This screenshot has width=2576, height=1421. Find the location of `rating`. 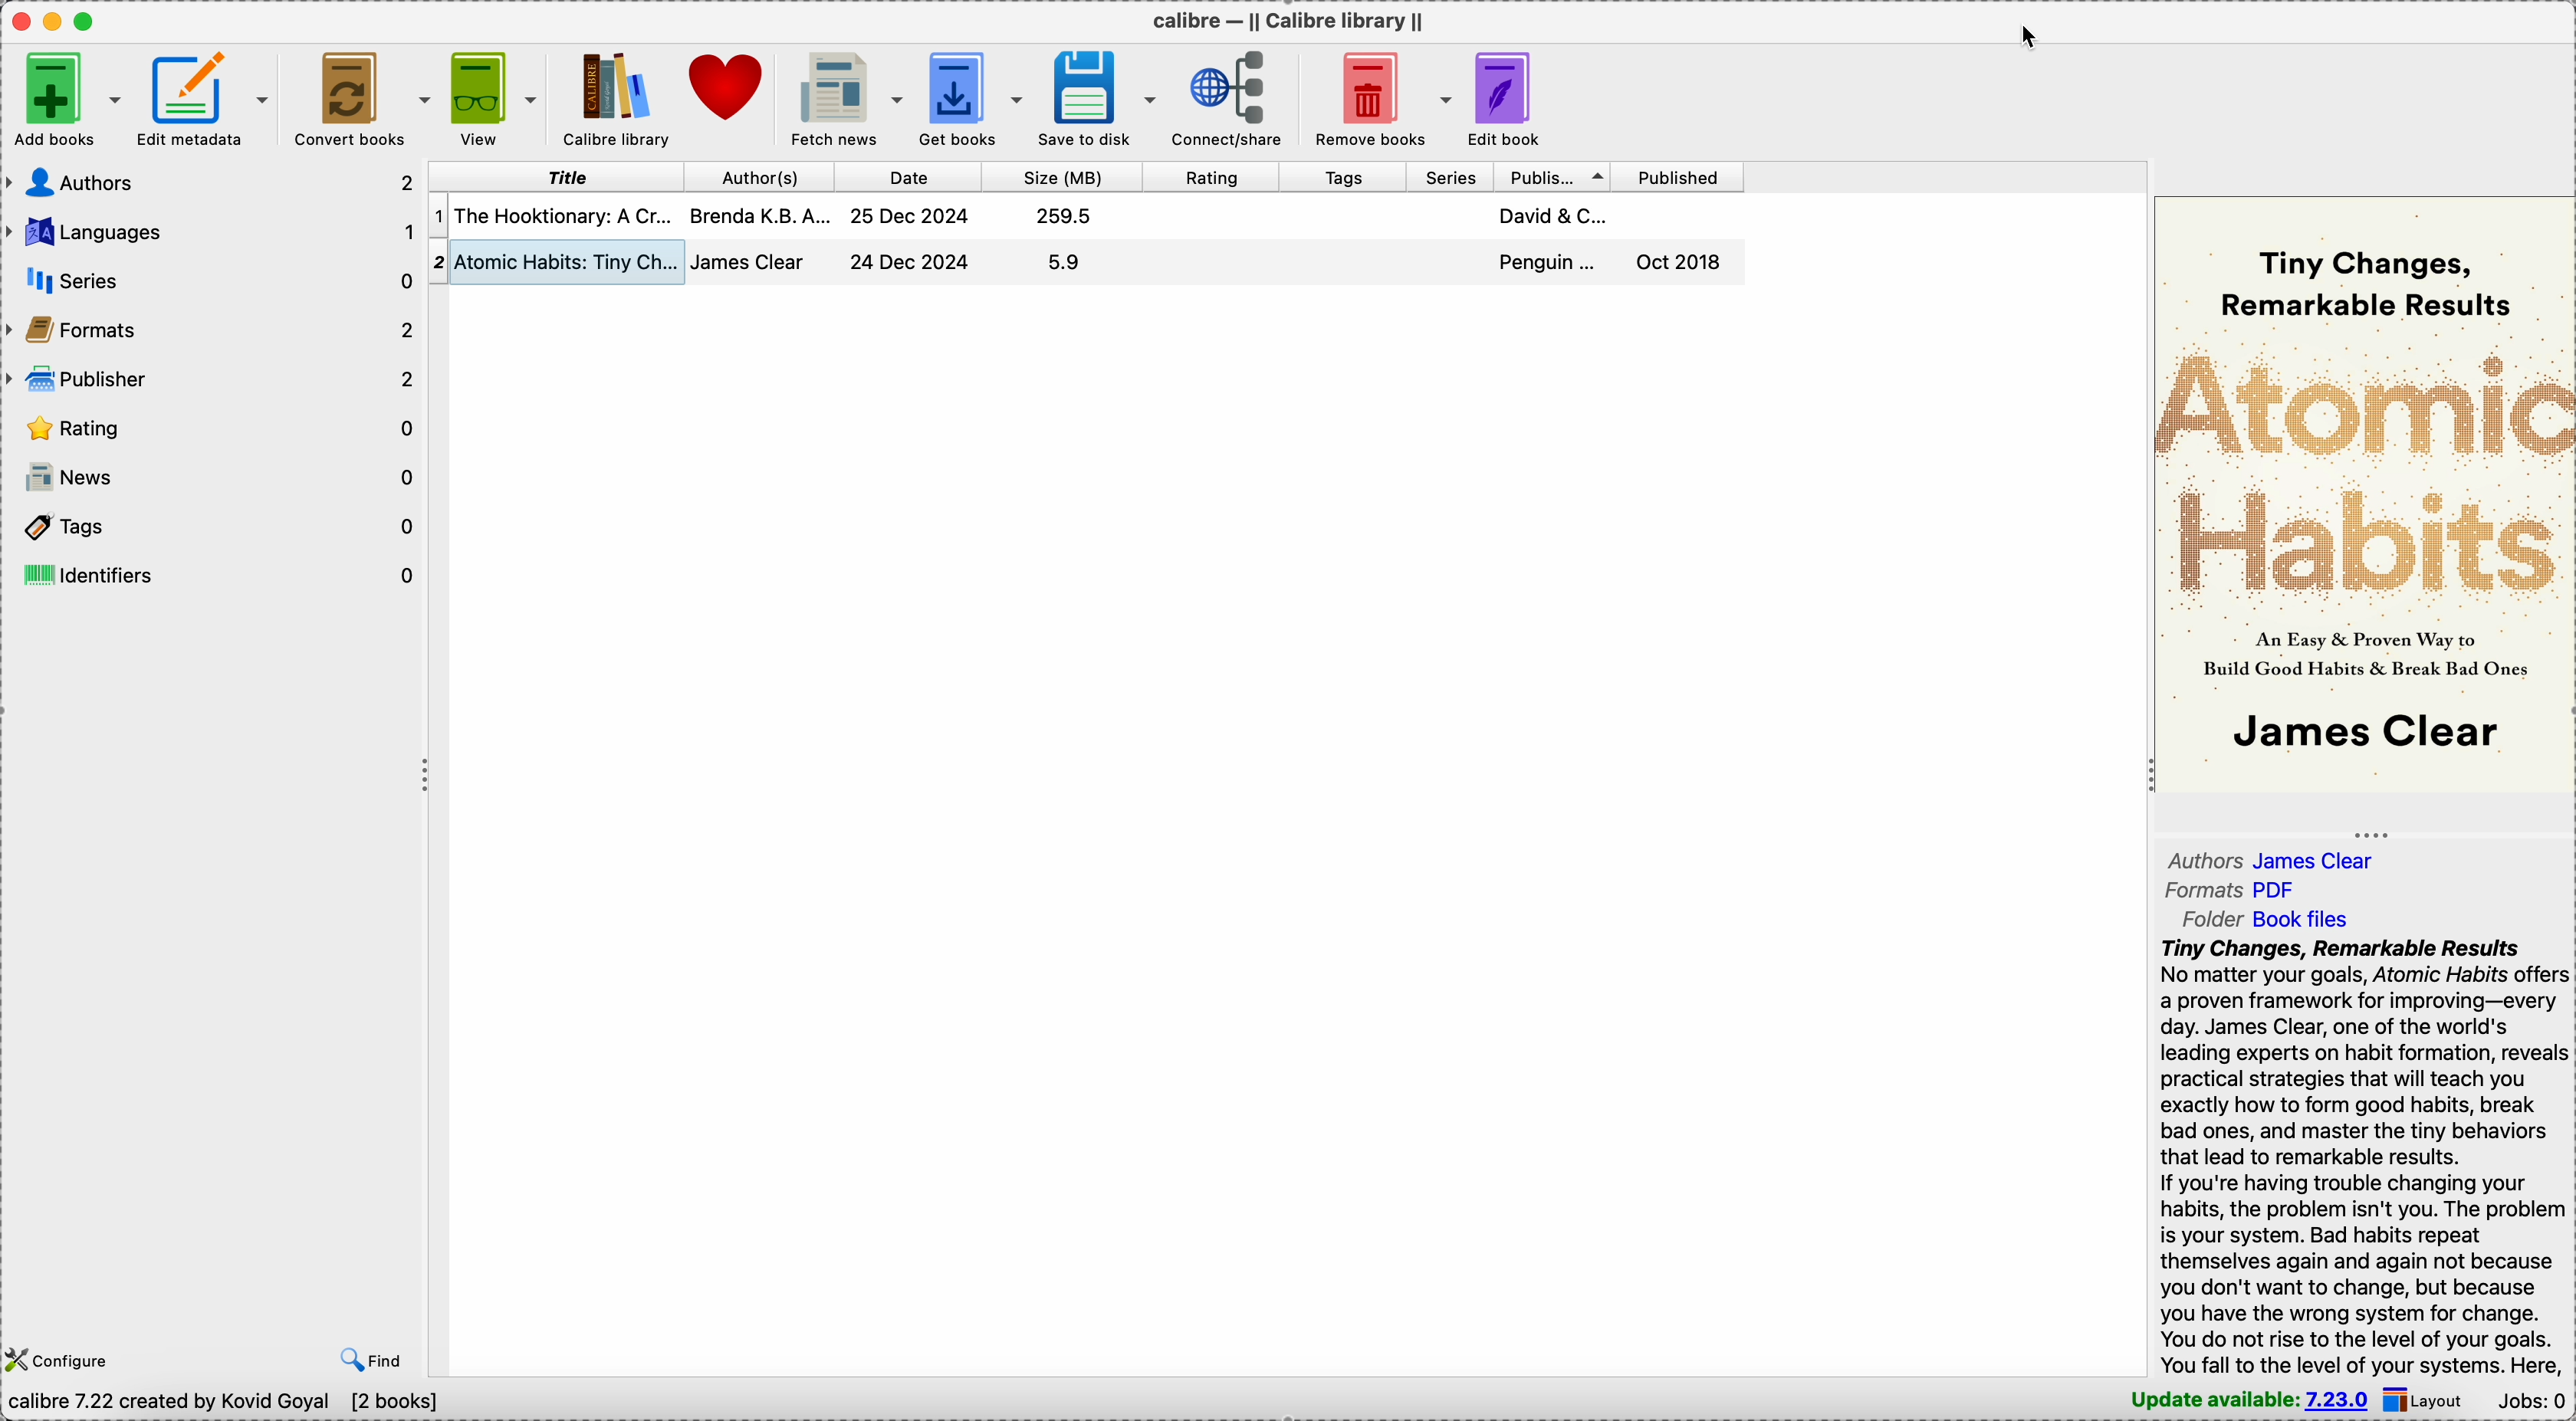

rating is located at coordinates (1217, 179).